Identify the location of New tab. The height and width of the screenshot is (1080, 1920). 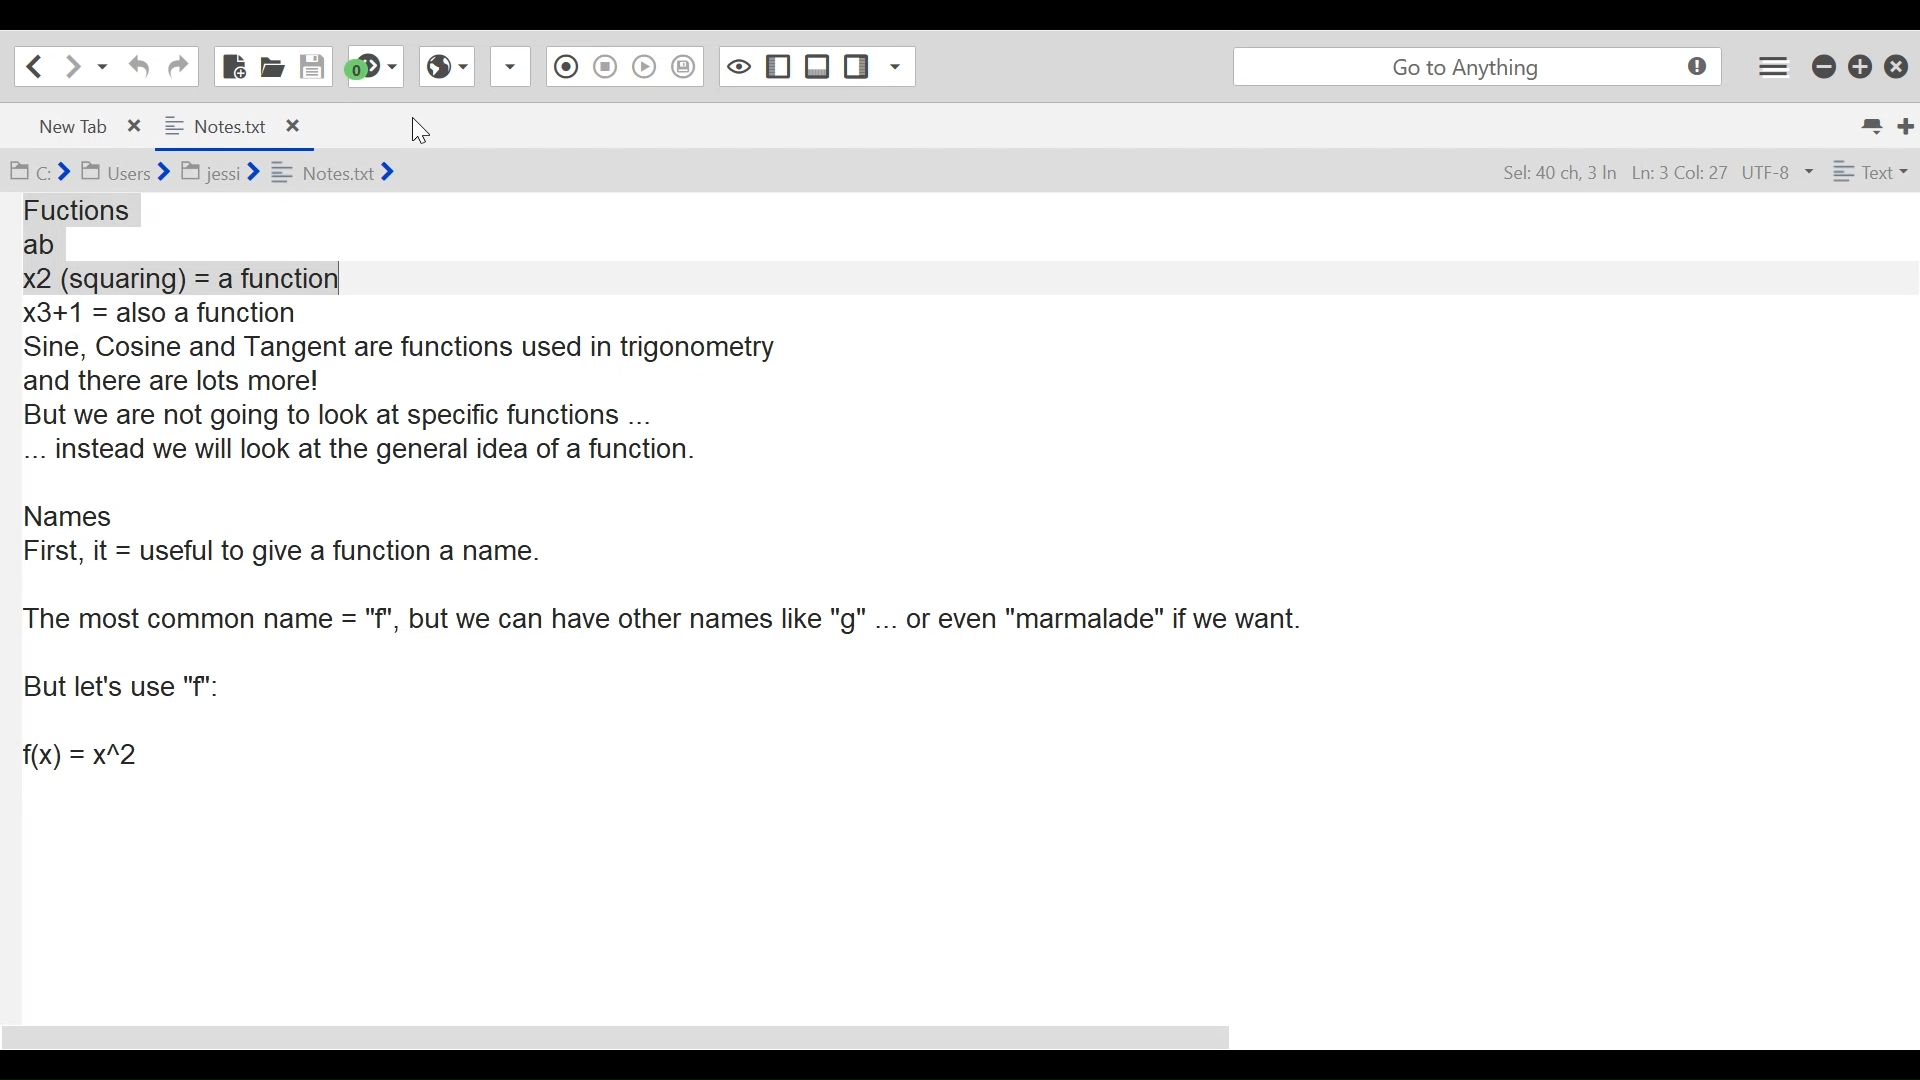
(1904, 123).